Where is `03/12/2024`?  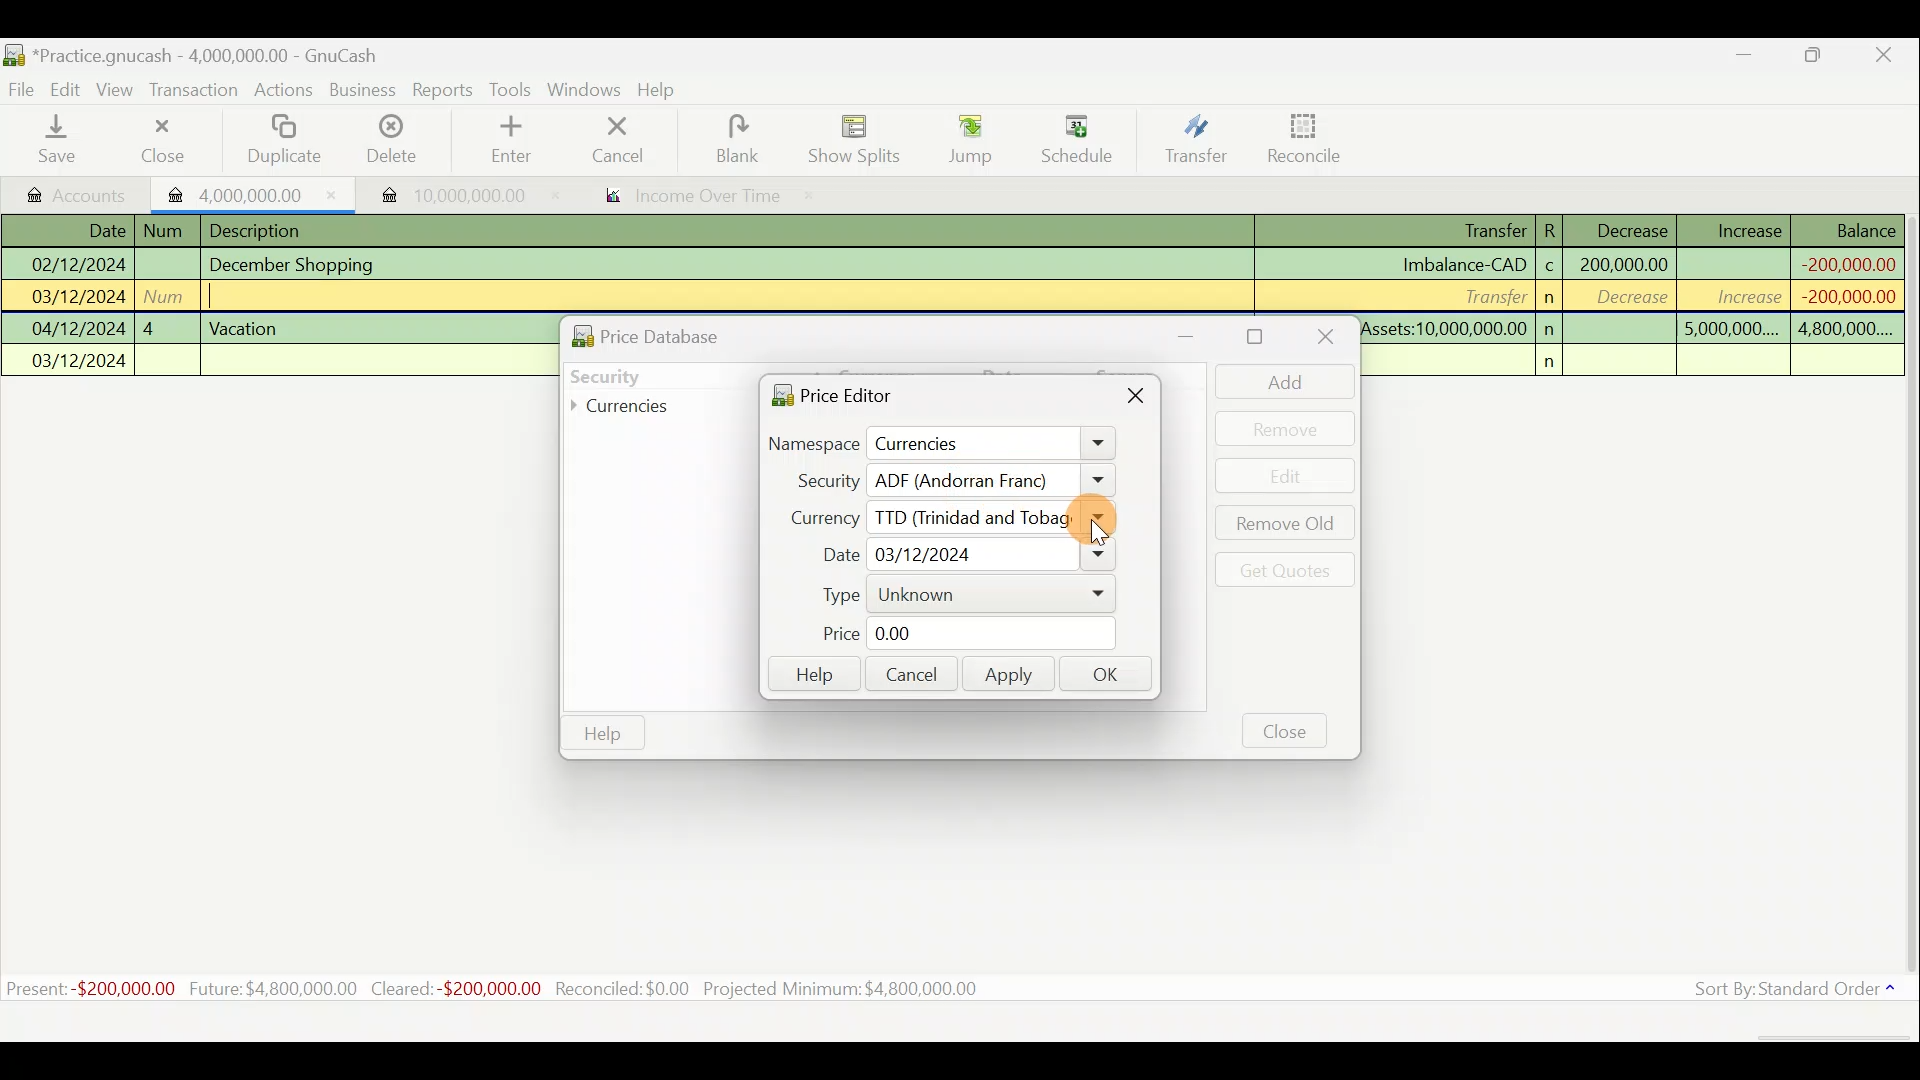
03/12/2024 is located at coordinates (80, 363).